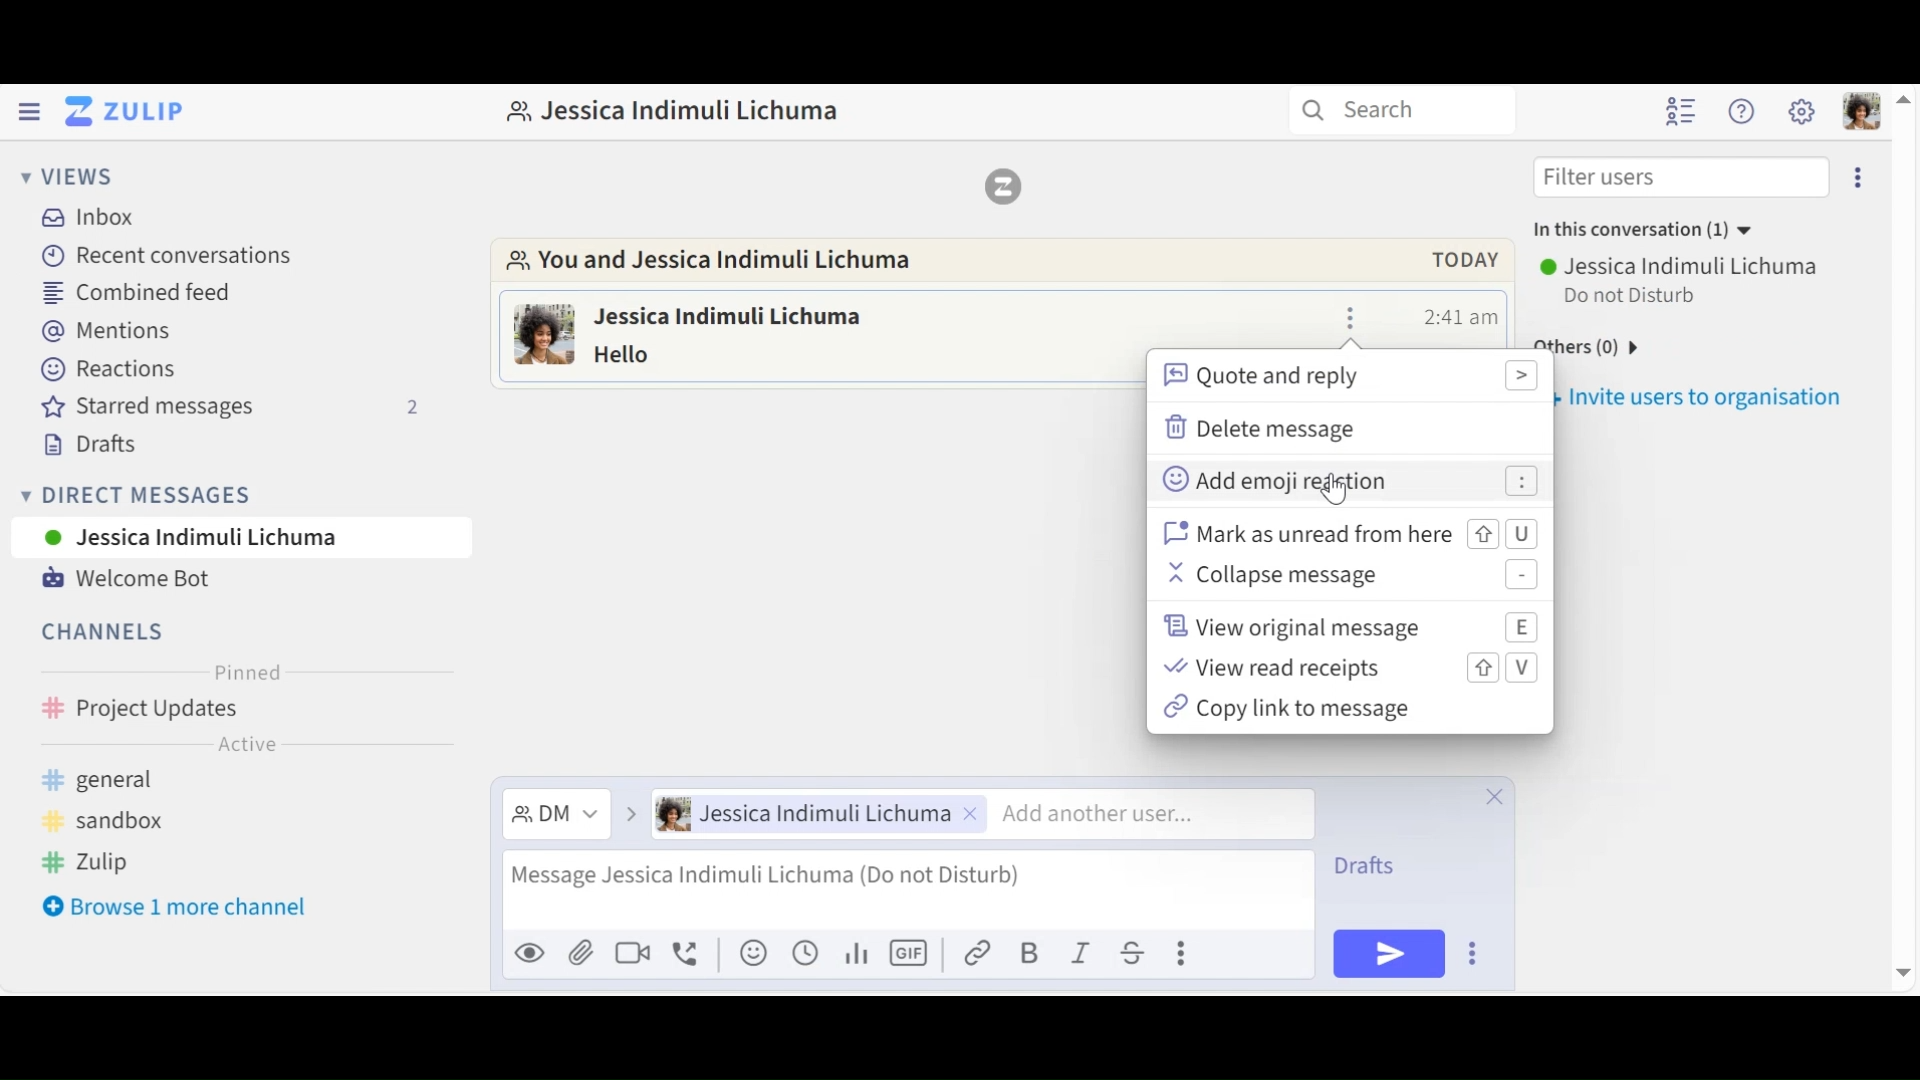  What do you see at coordinates (86, 445) in the screenshot?
I see `Drafts` at bounding box center [86, 445].